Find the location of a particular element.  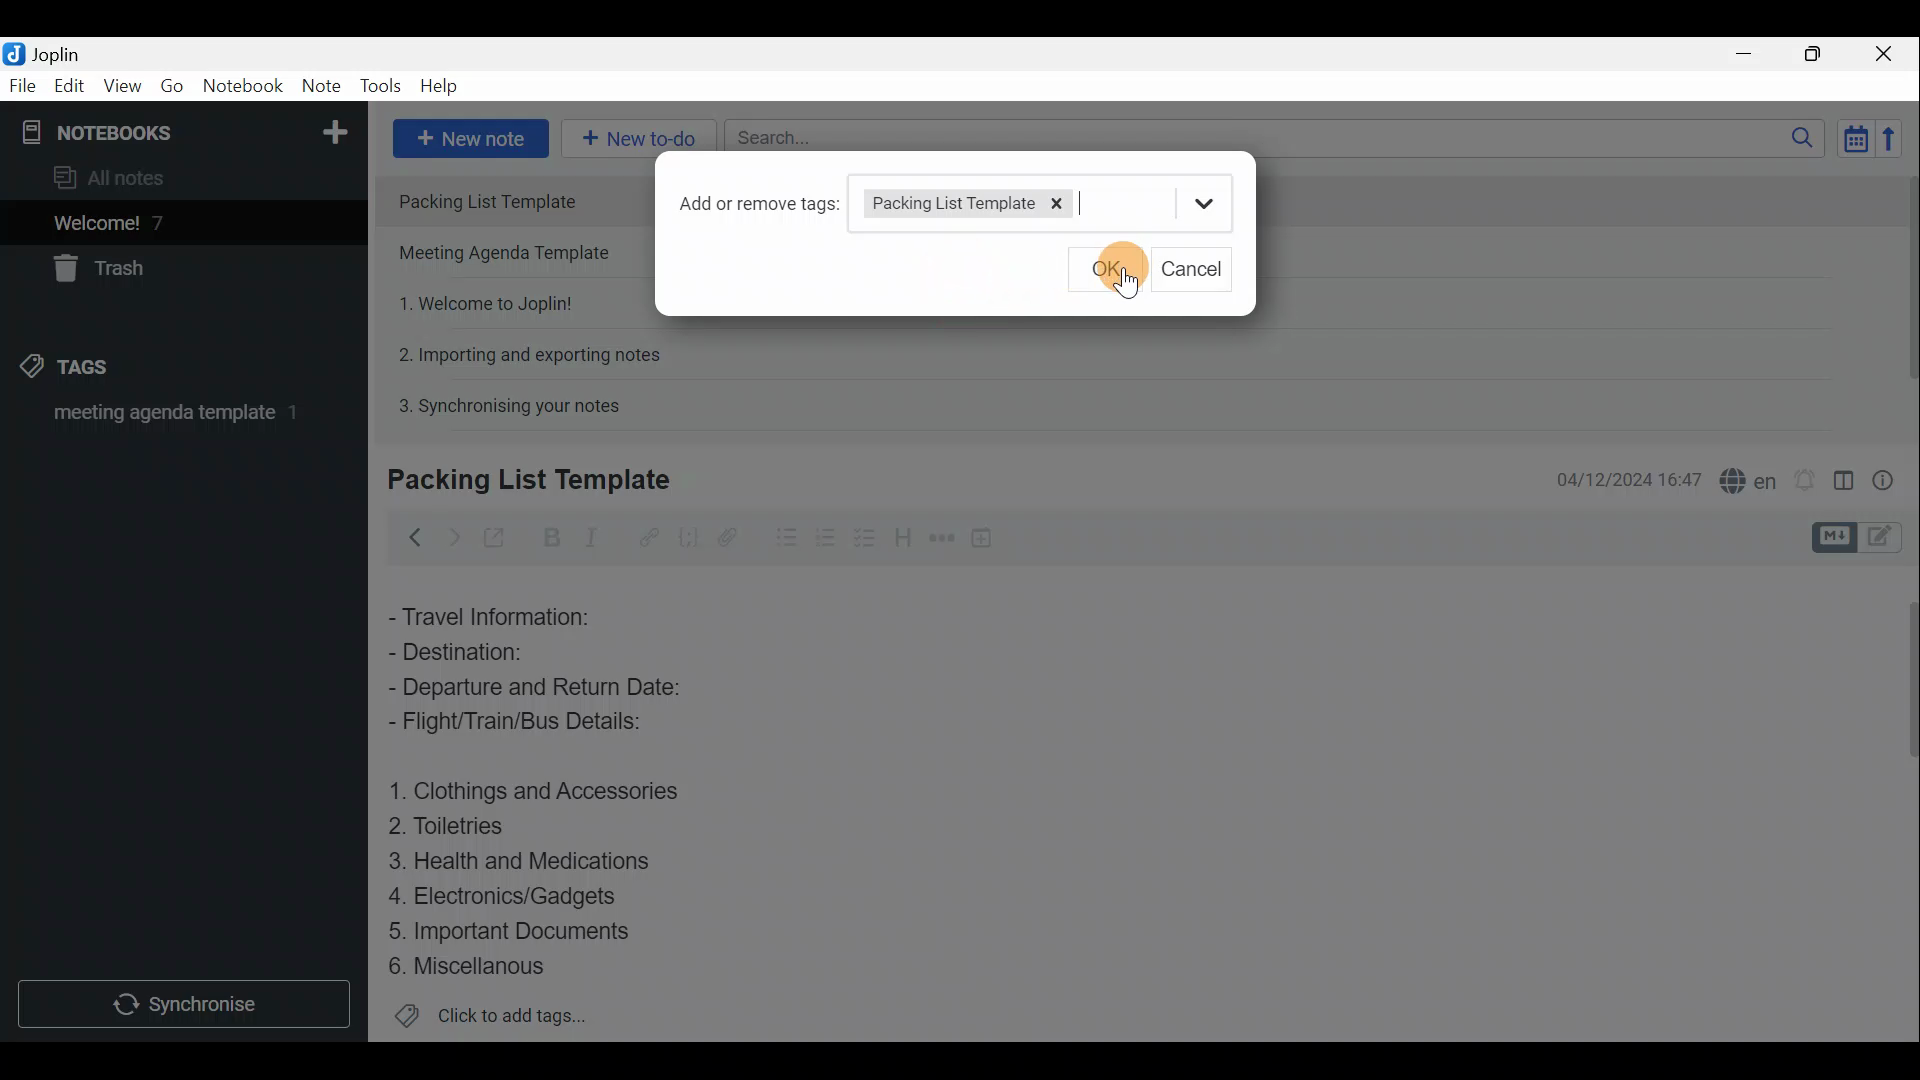

dropdown is located at coordinates (1206, 205).